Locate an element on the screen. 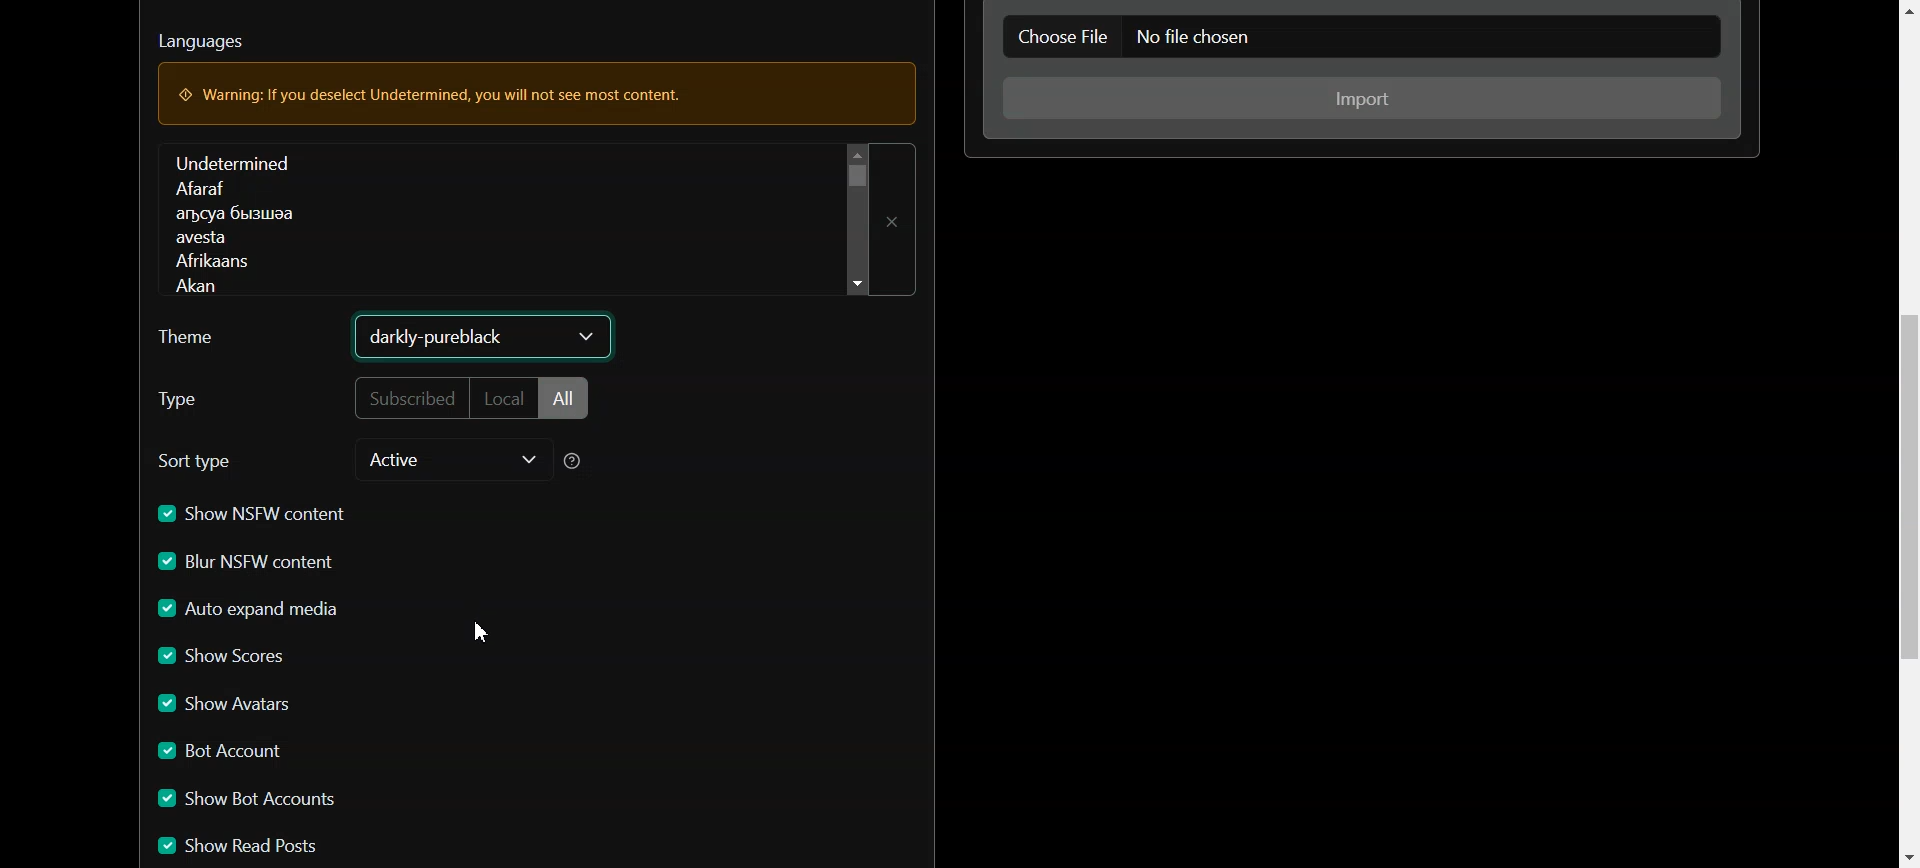 This screenshot has height=868, width=1920. Browser Default is located at coordinates (482, 335).